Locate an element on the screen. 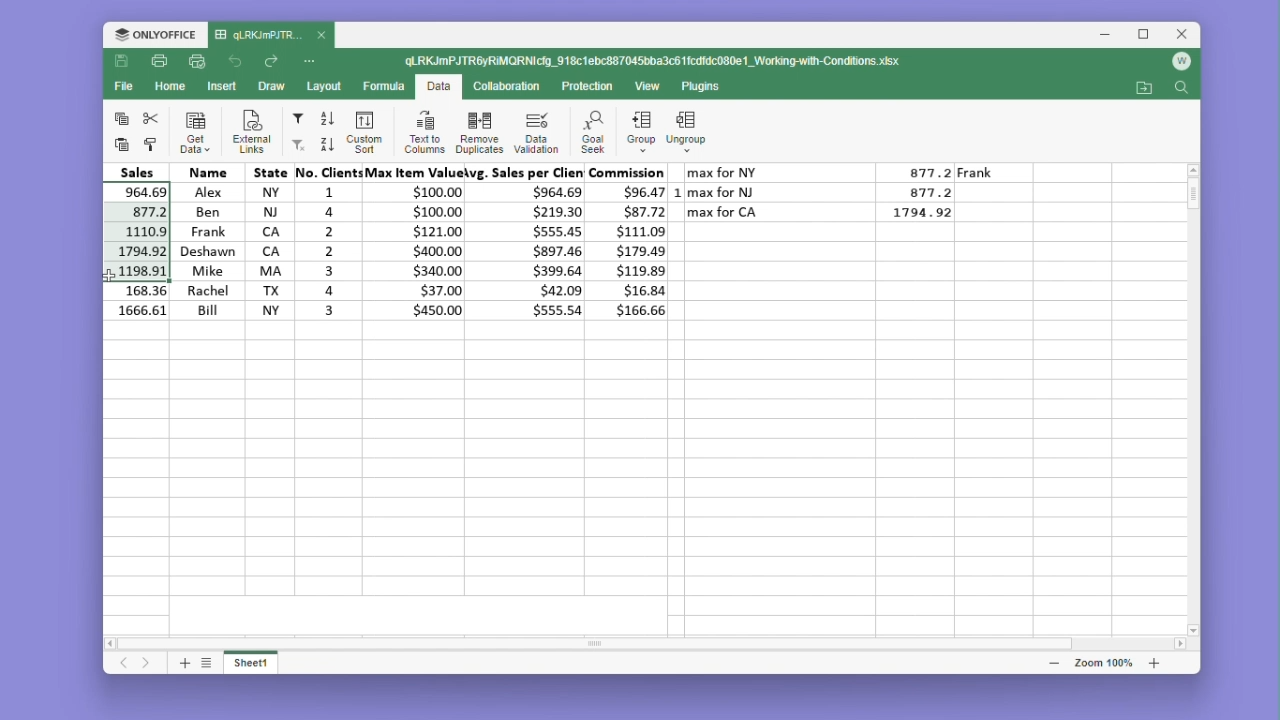 This screenshot has width=1280, height=720. Save is located at coordinates (122, 62).